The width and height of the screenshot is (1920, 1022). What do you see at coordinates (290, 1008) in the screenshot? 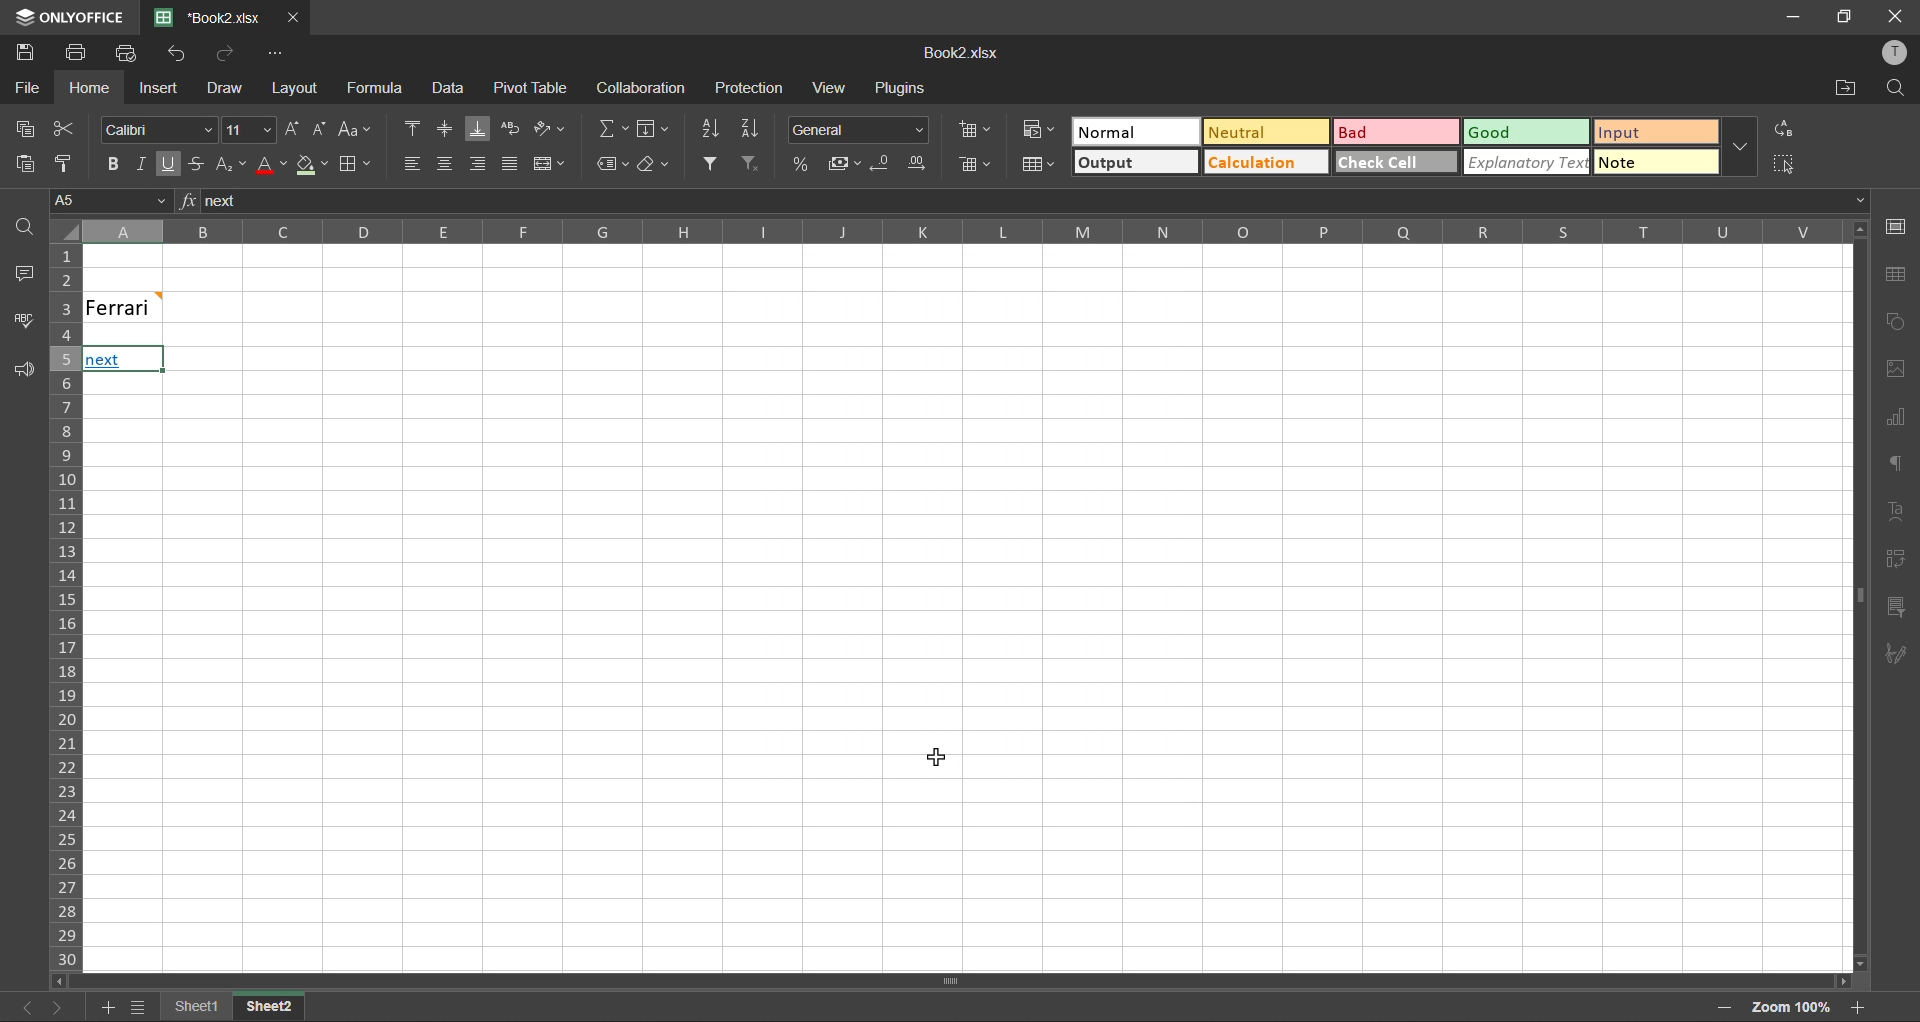
I see `sheet 2` at bounding box center [290, 1008].